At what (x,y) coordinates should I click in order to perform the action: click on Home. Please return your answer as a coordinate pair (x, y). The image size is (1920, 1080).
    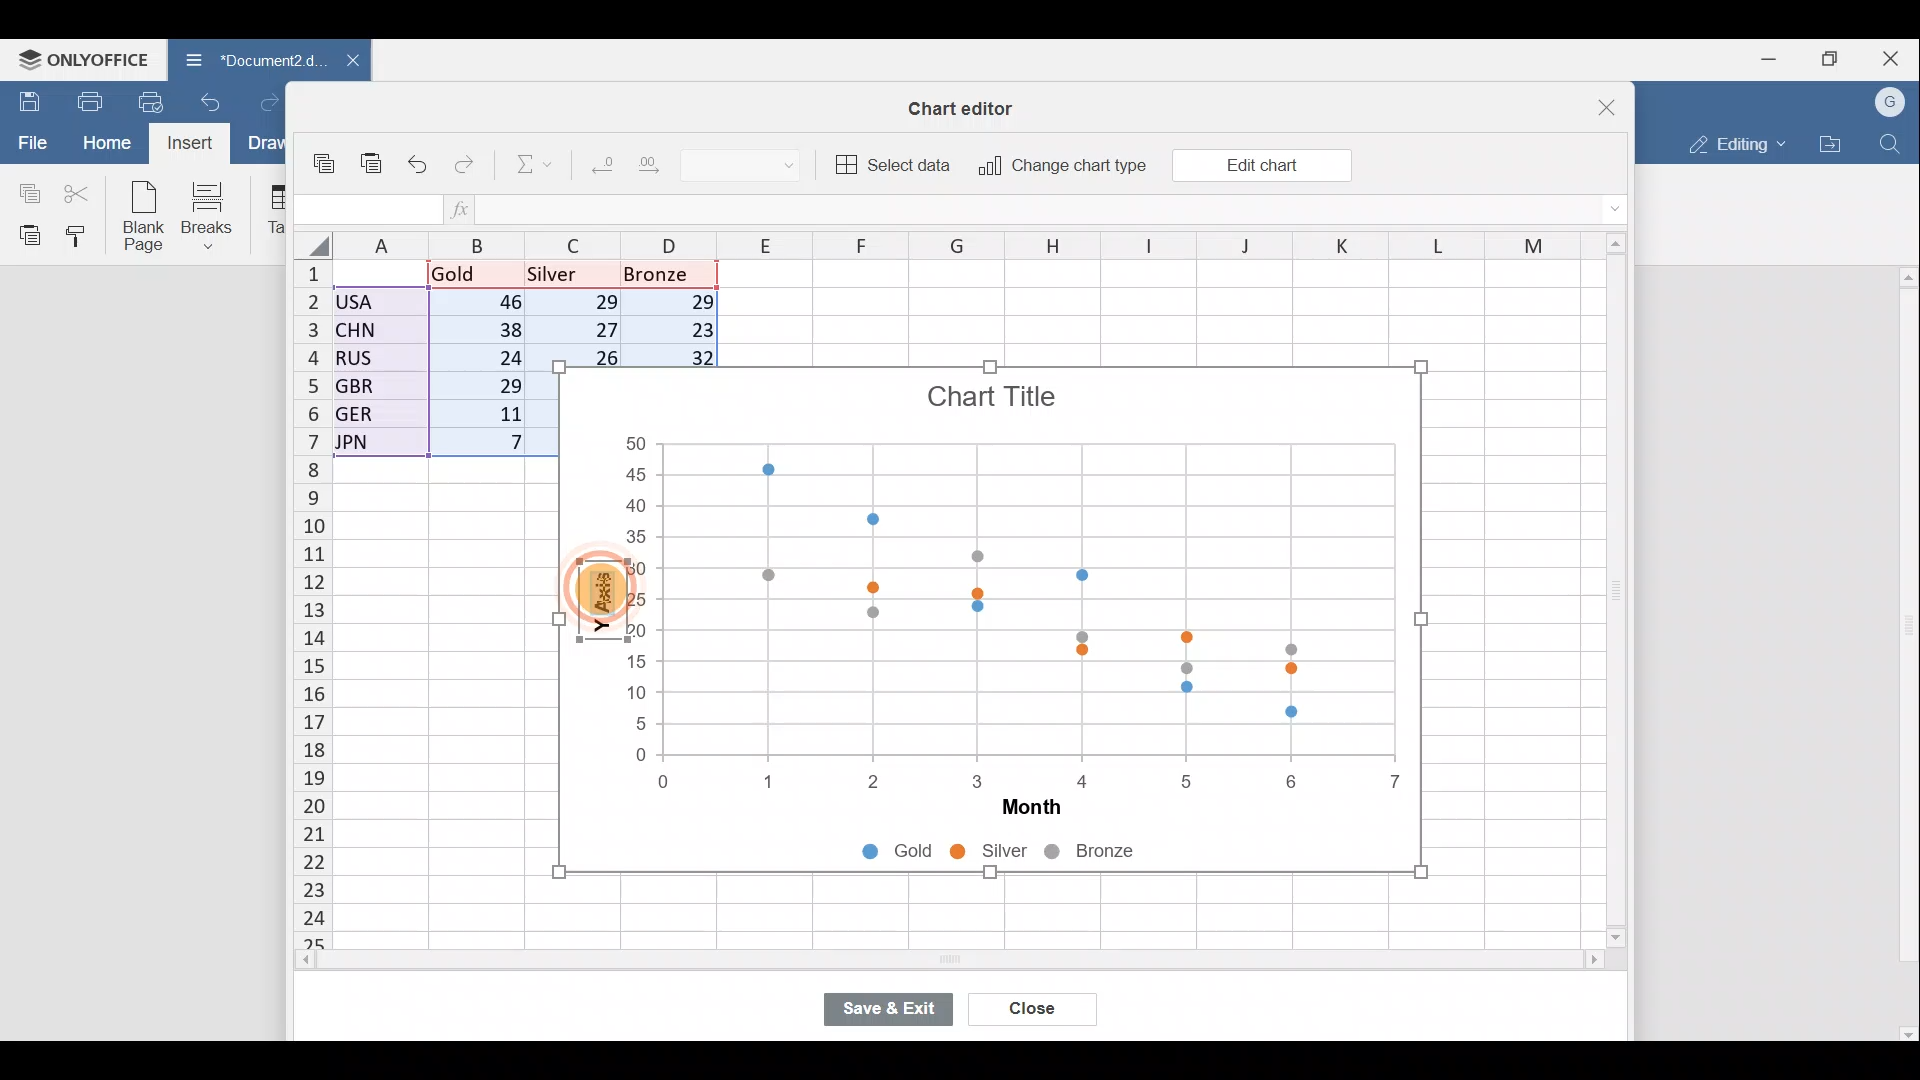
    Looking at the image, I should click on (102, 146).